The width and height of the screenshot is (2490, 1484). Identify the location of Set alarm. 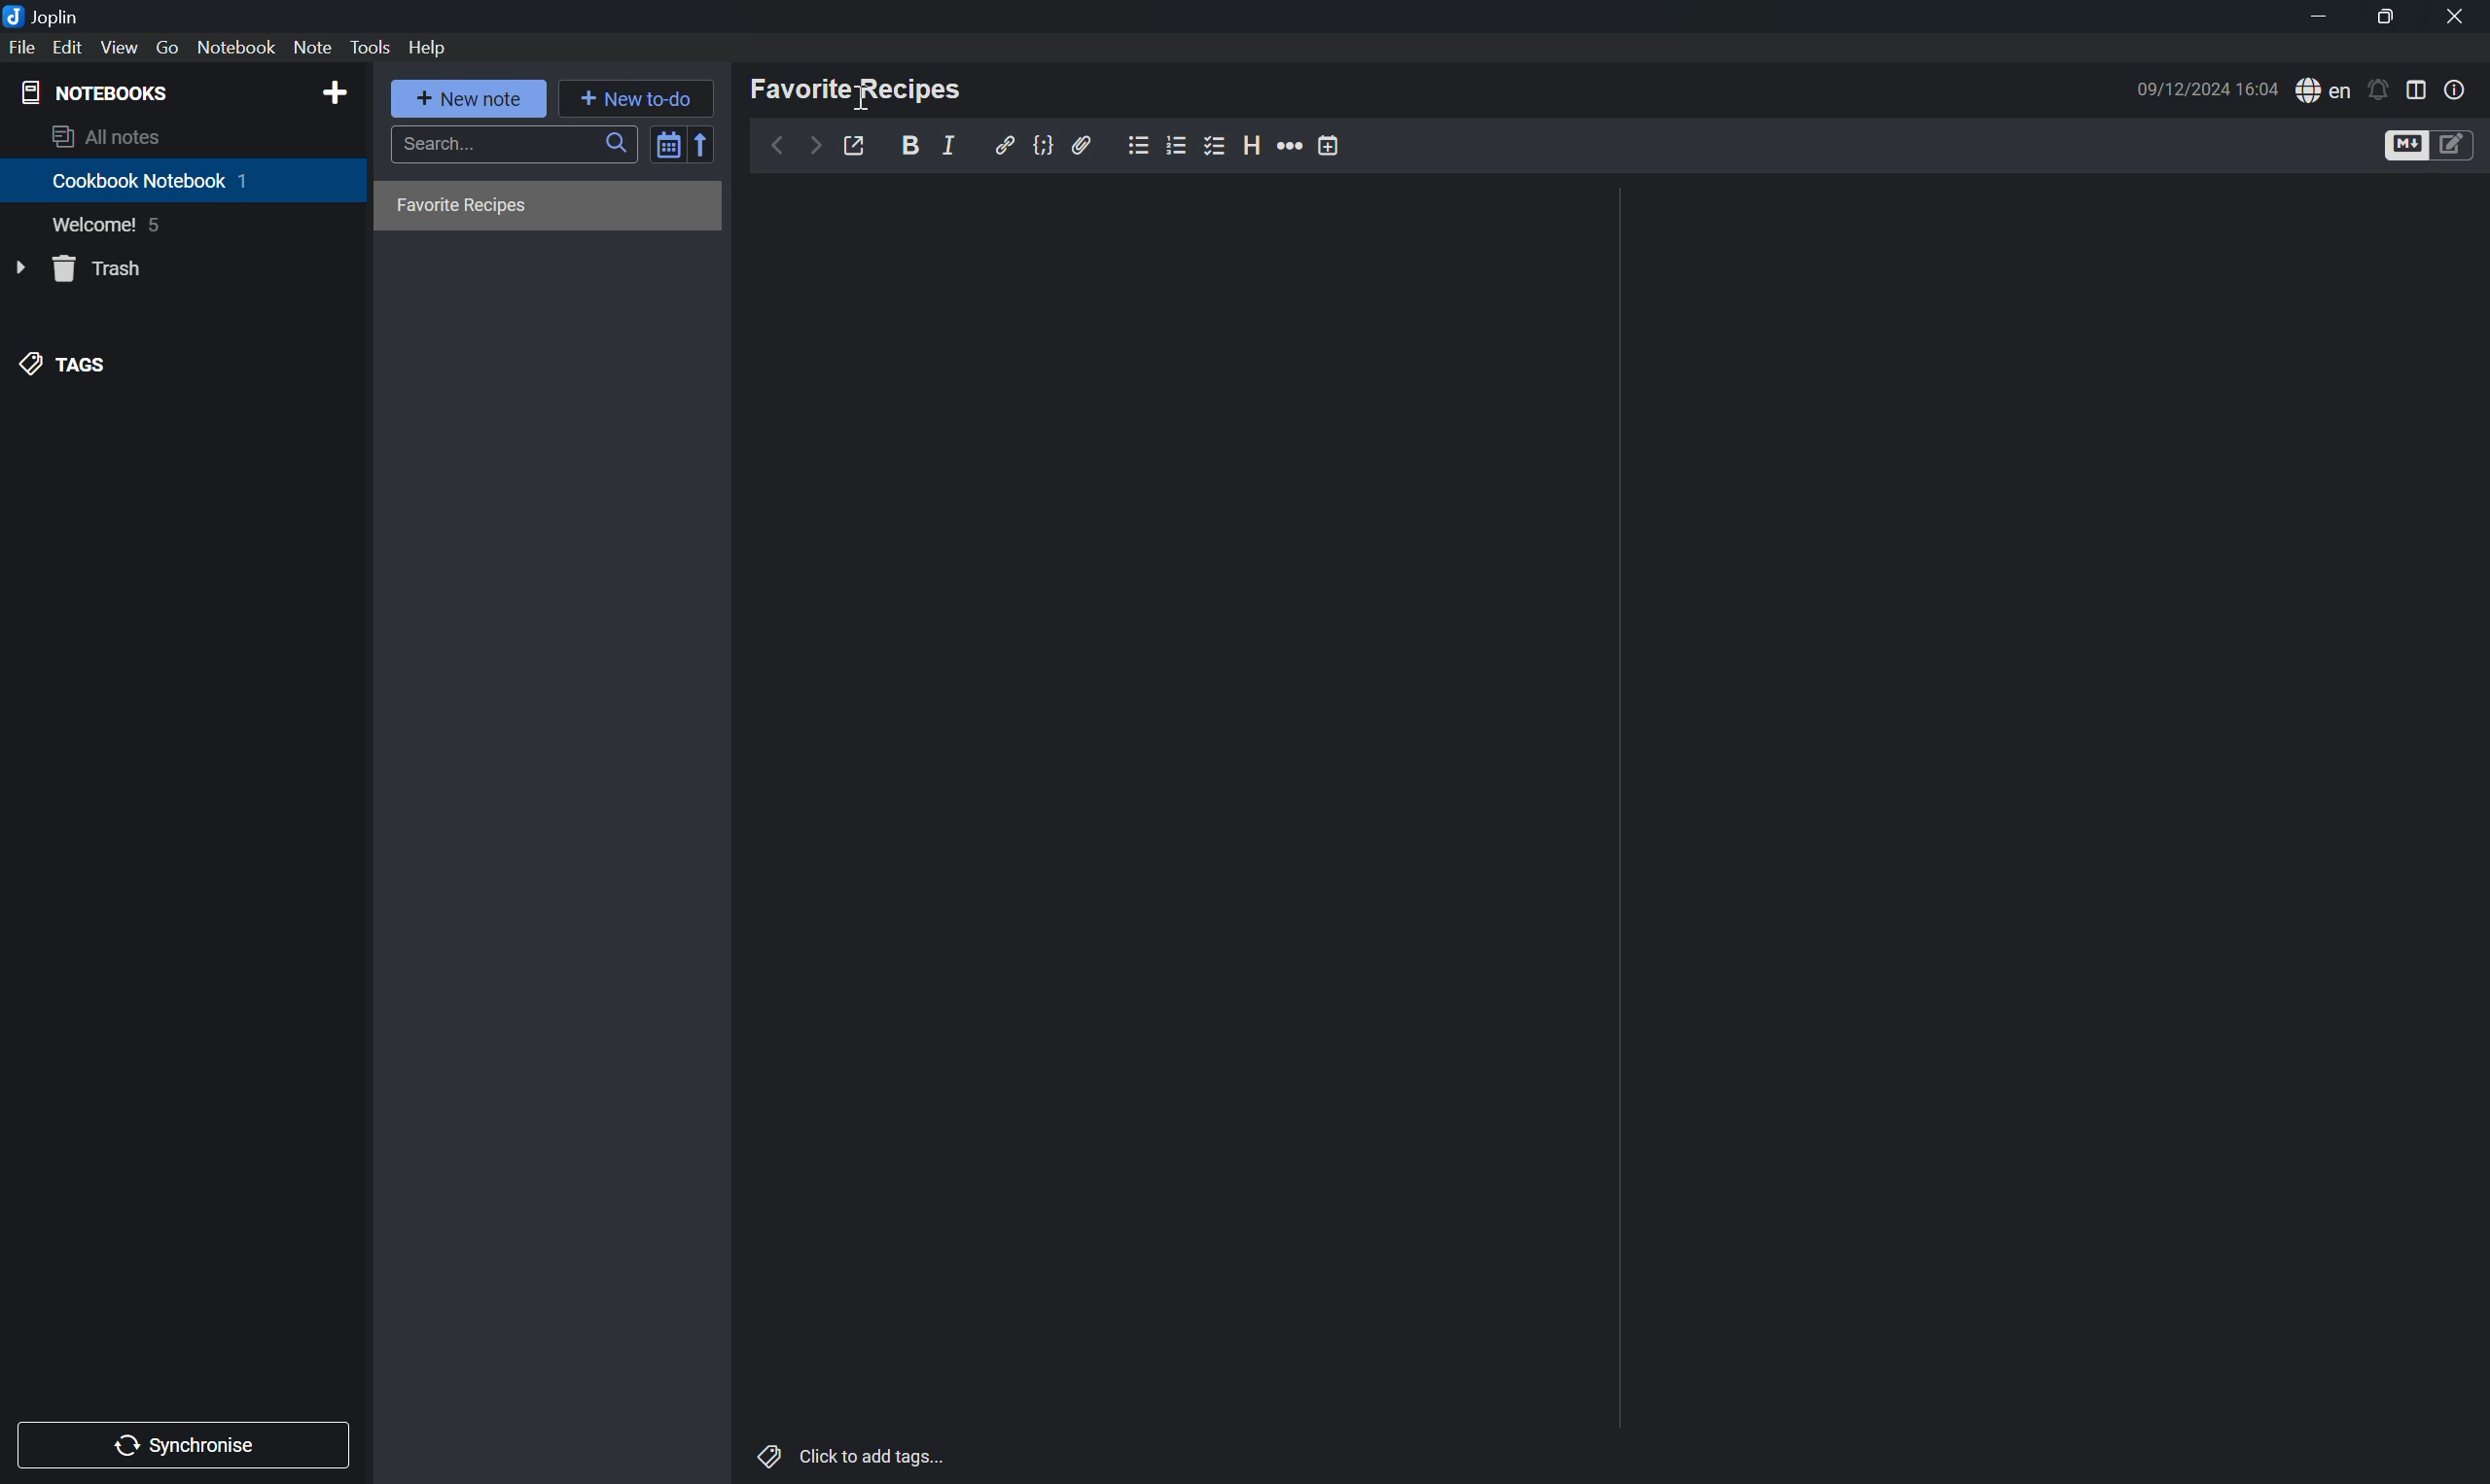
(2383, 88).